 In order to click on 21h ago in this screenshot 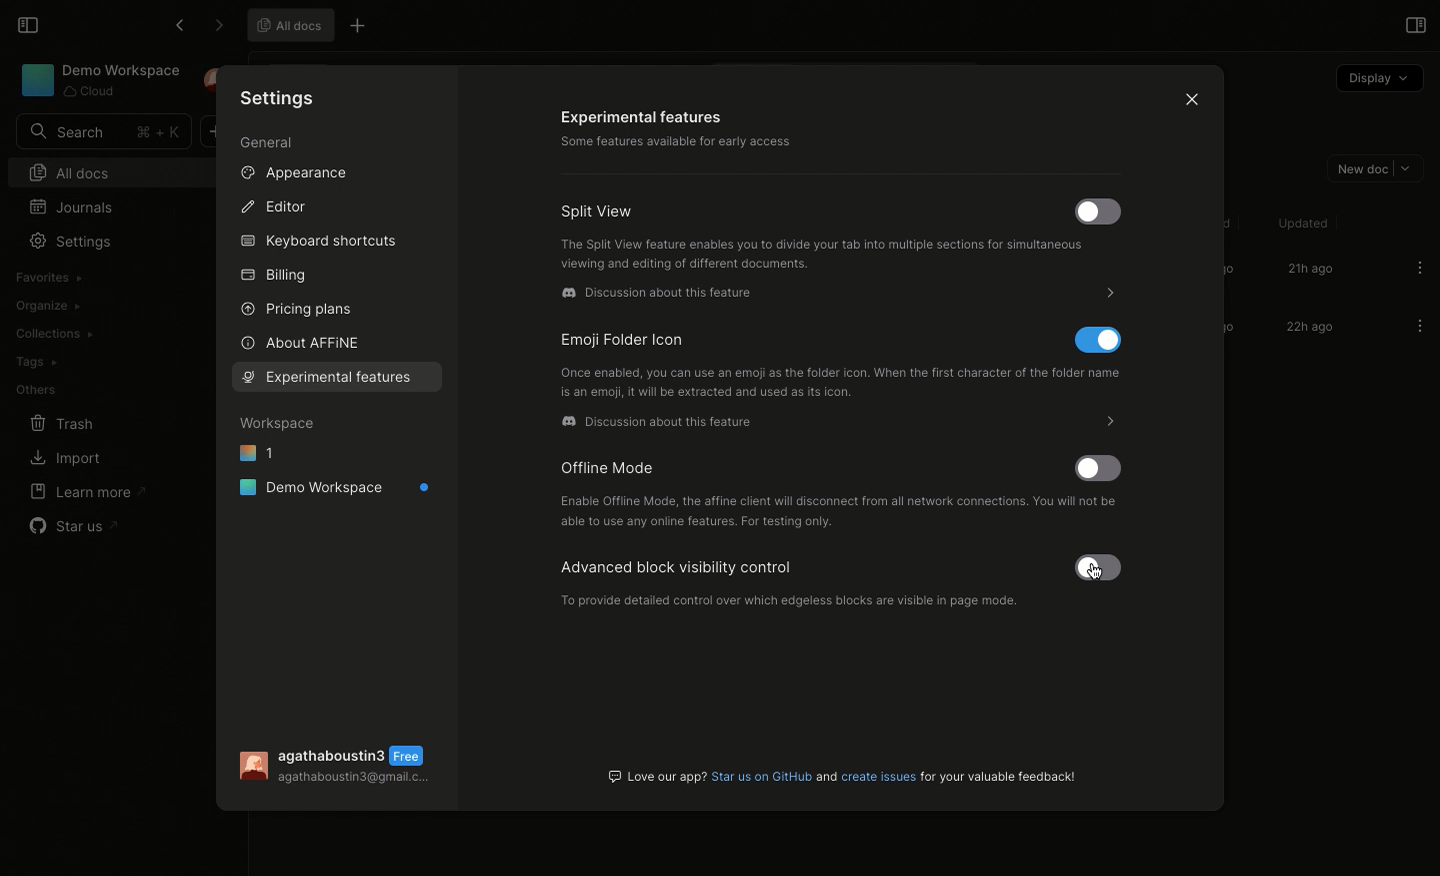, I will do `click(1309, 270)`.